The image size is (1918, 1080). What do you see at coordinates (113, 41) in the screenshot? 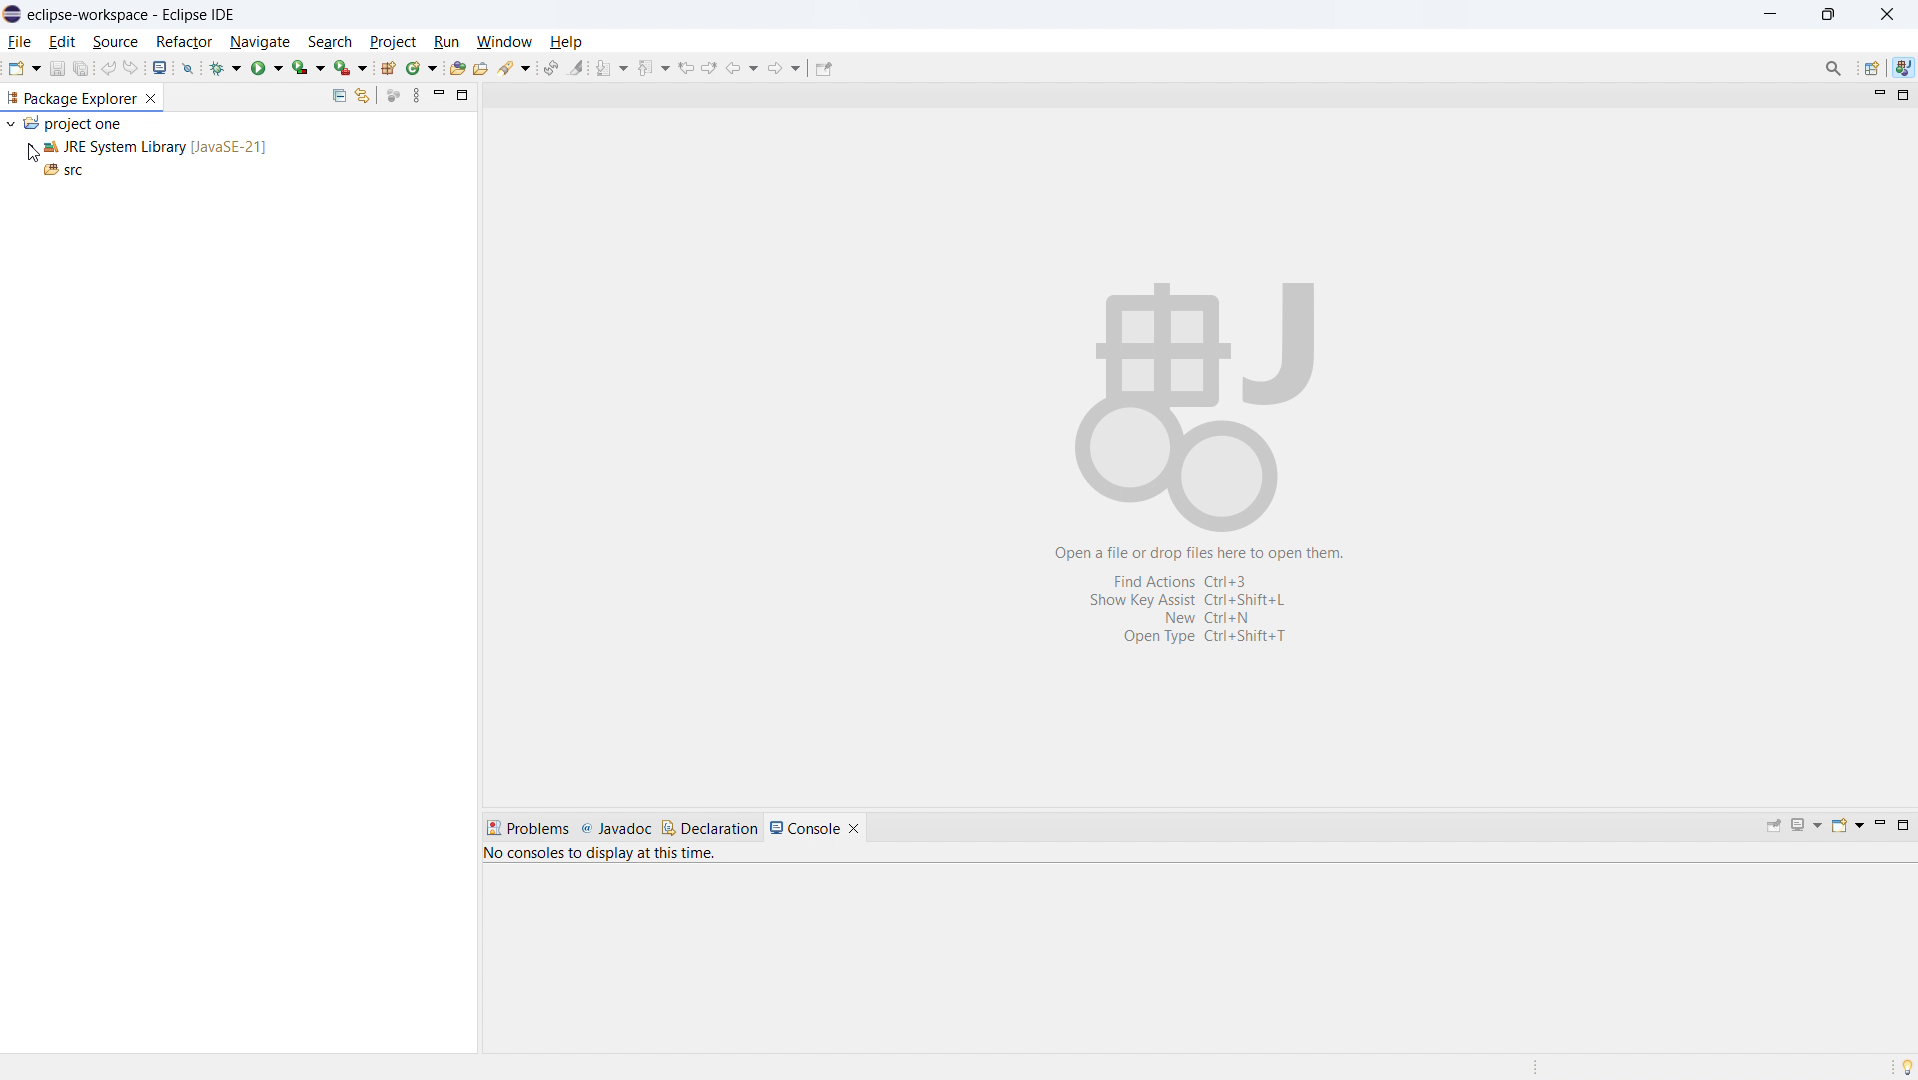
I see `Source` at bounding box center [113, 41].